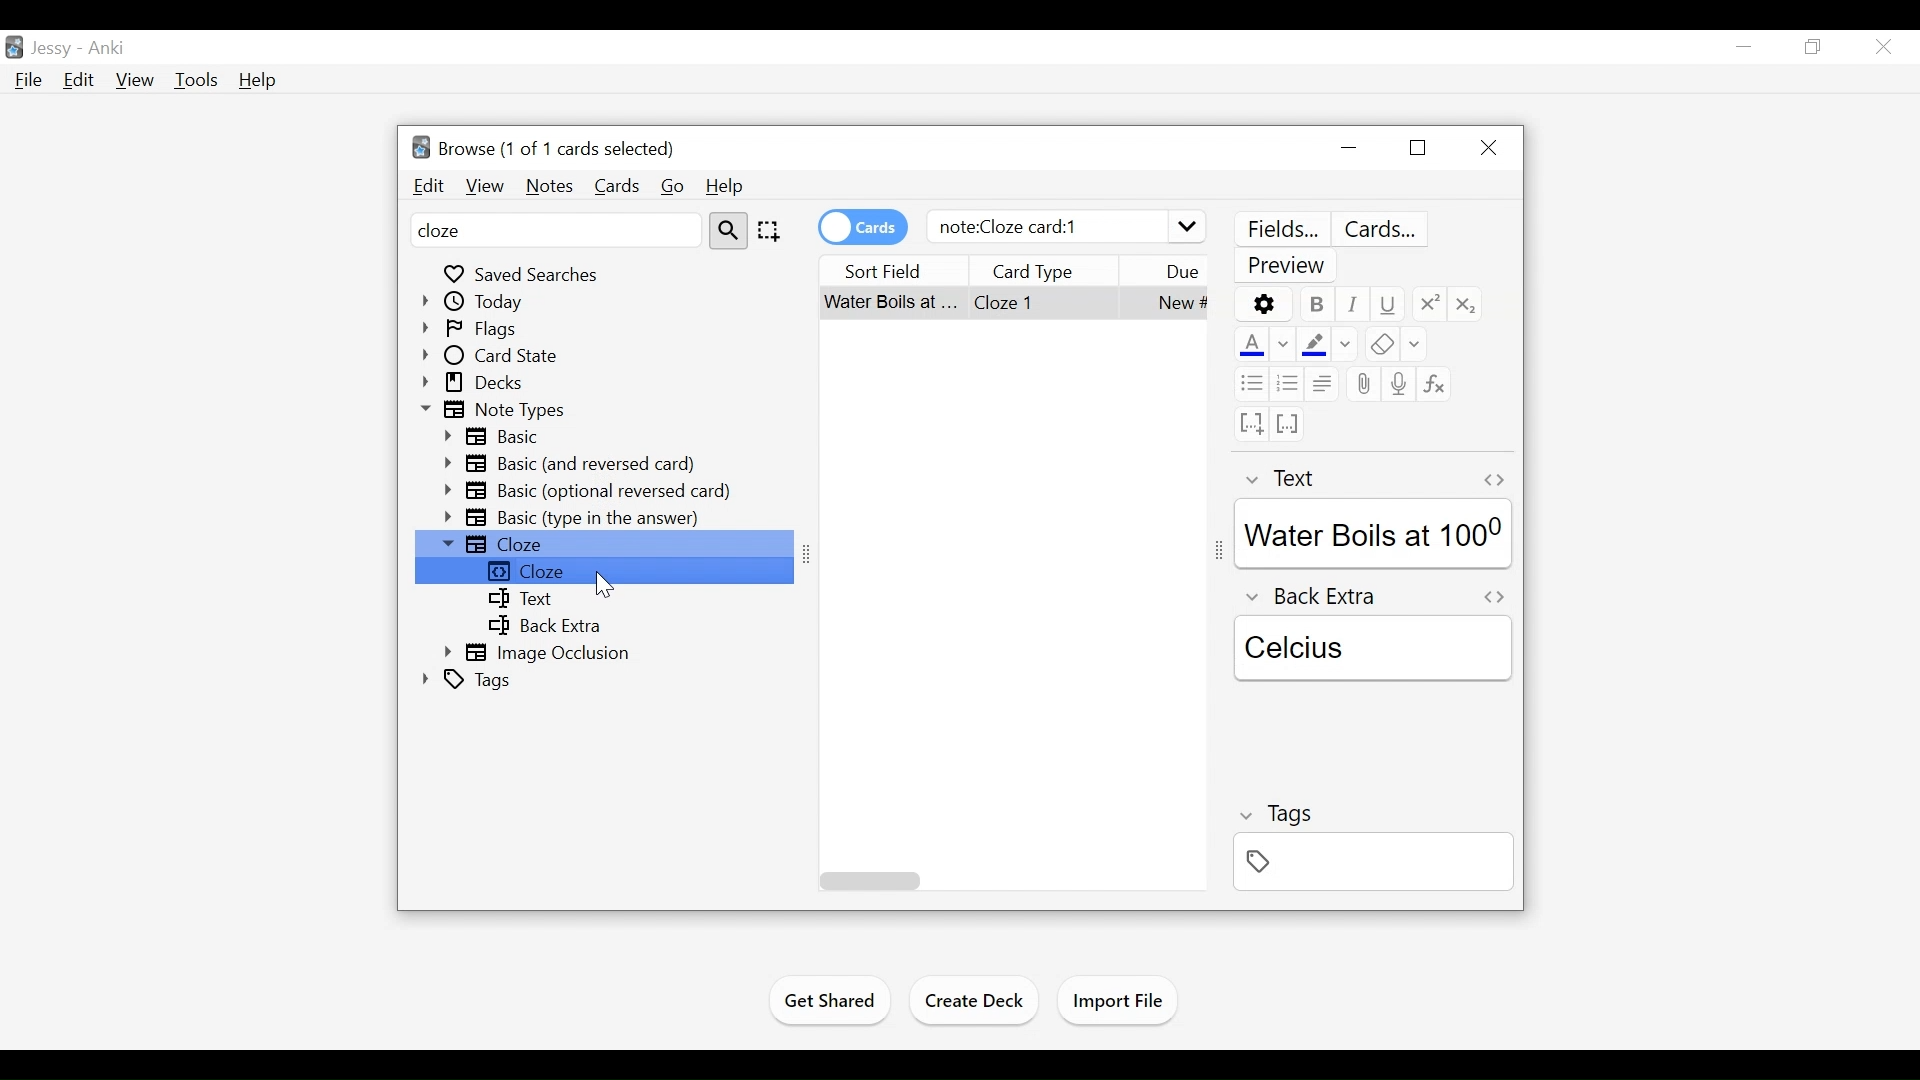 This screenshot has width=1920, height=1080. What do you see at coordinates (109, 50) in the screenshot?
I see `Anki` at bounding box center [109, 50].